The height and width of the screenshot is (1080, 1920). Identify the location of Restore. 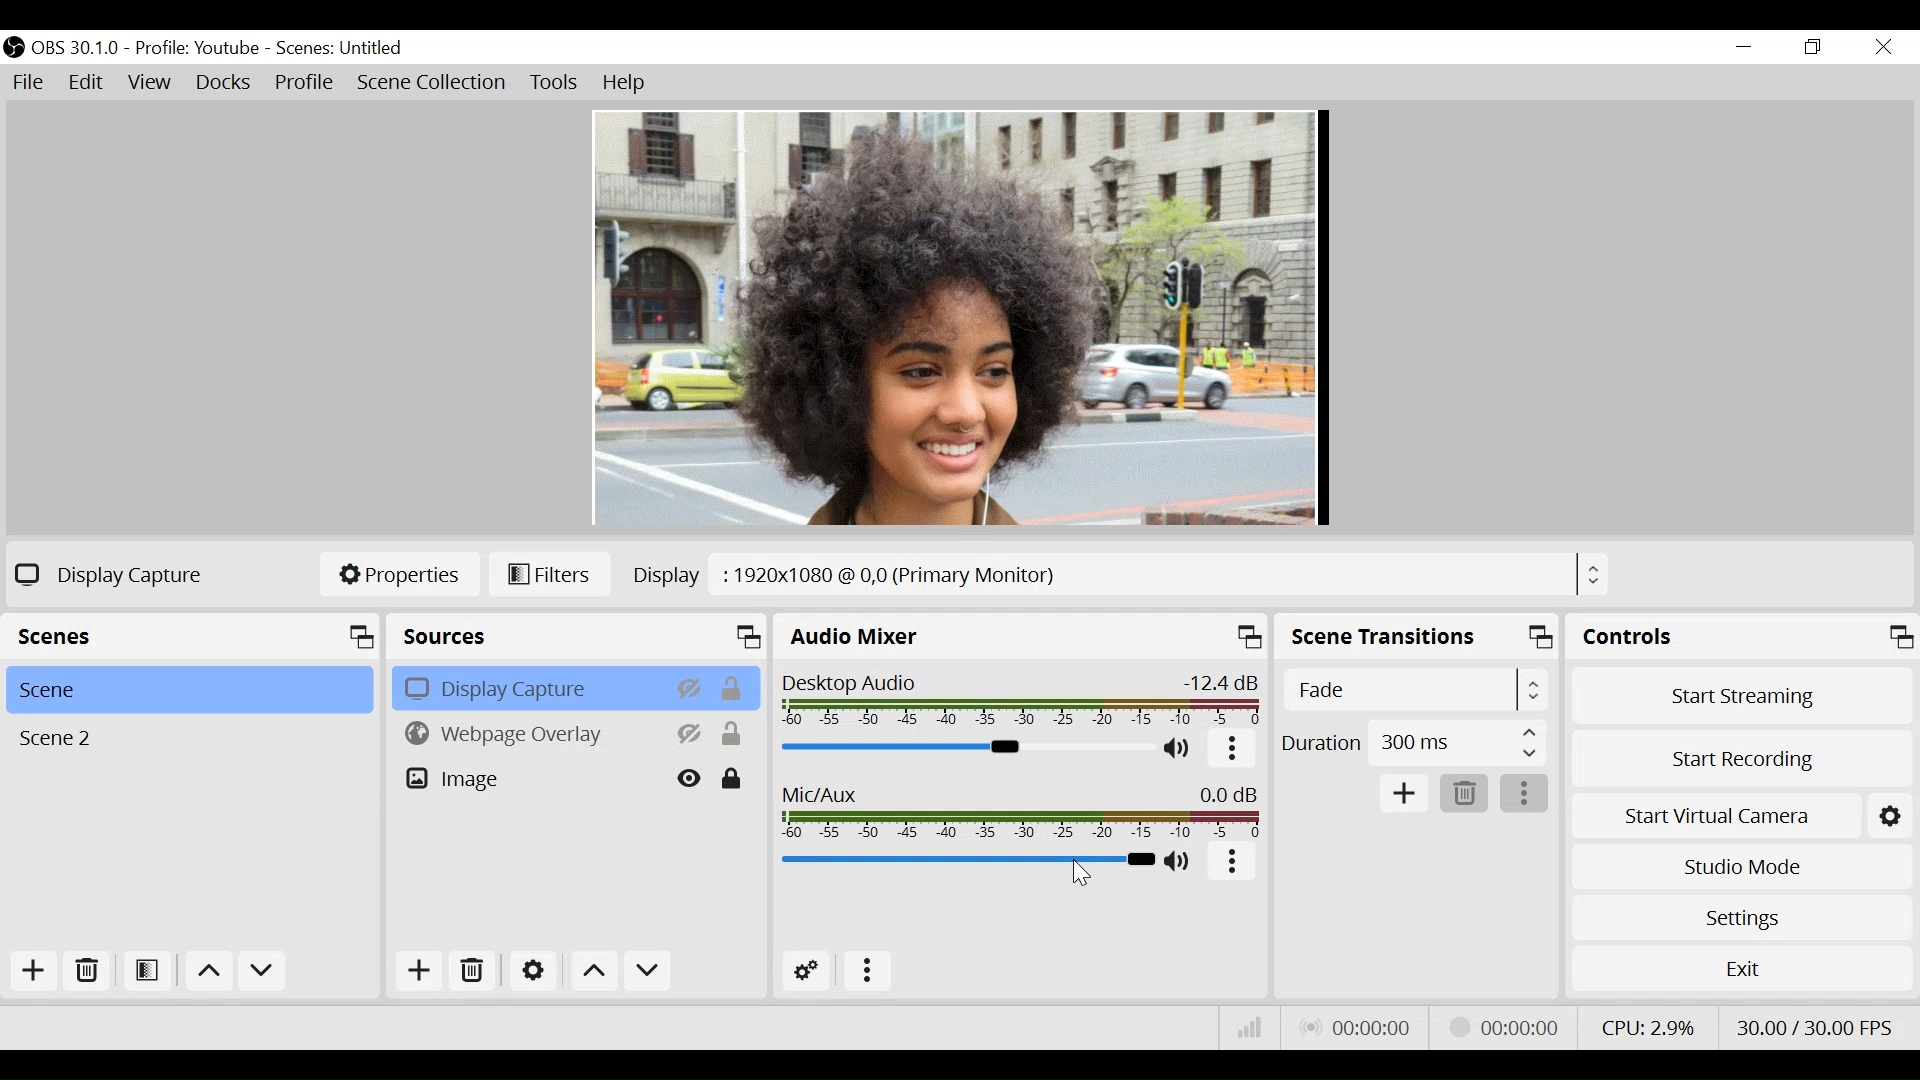
(1811, 46).